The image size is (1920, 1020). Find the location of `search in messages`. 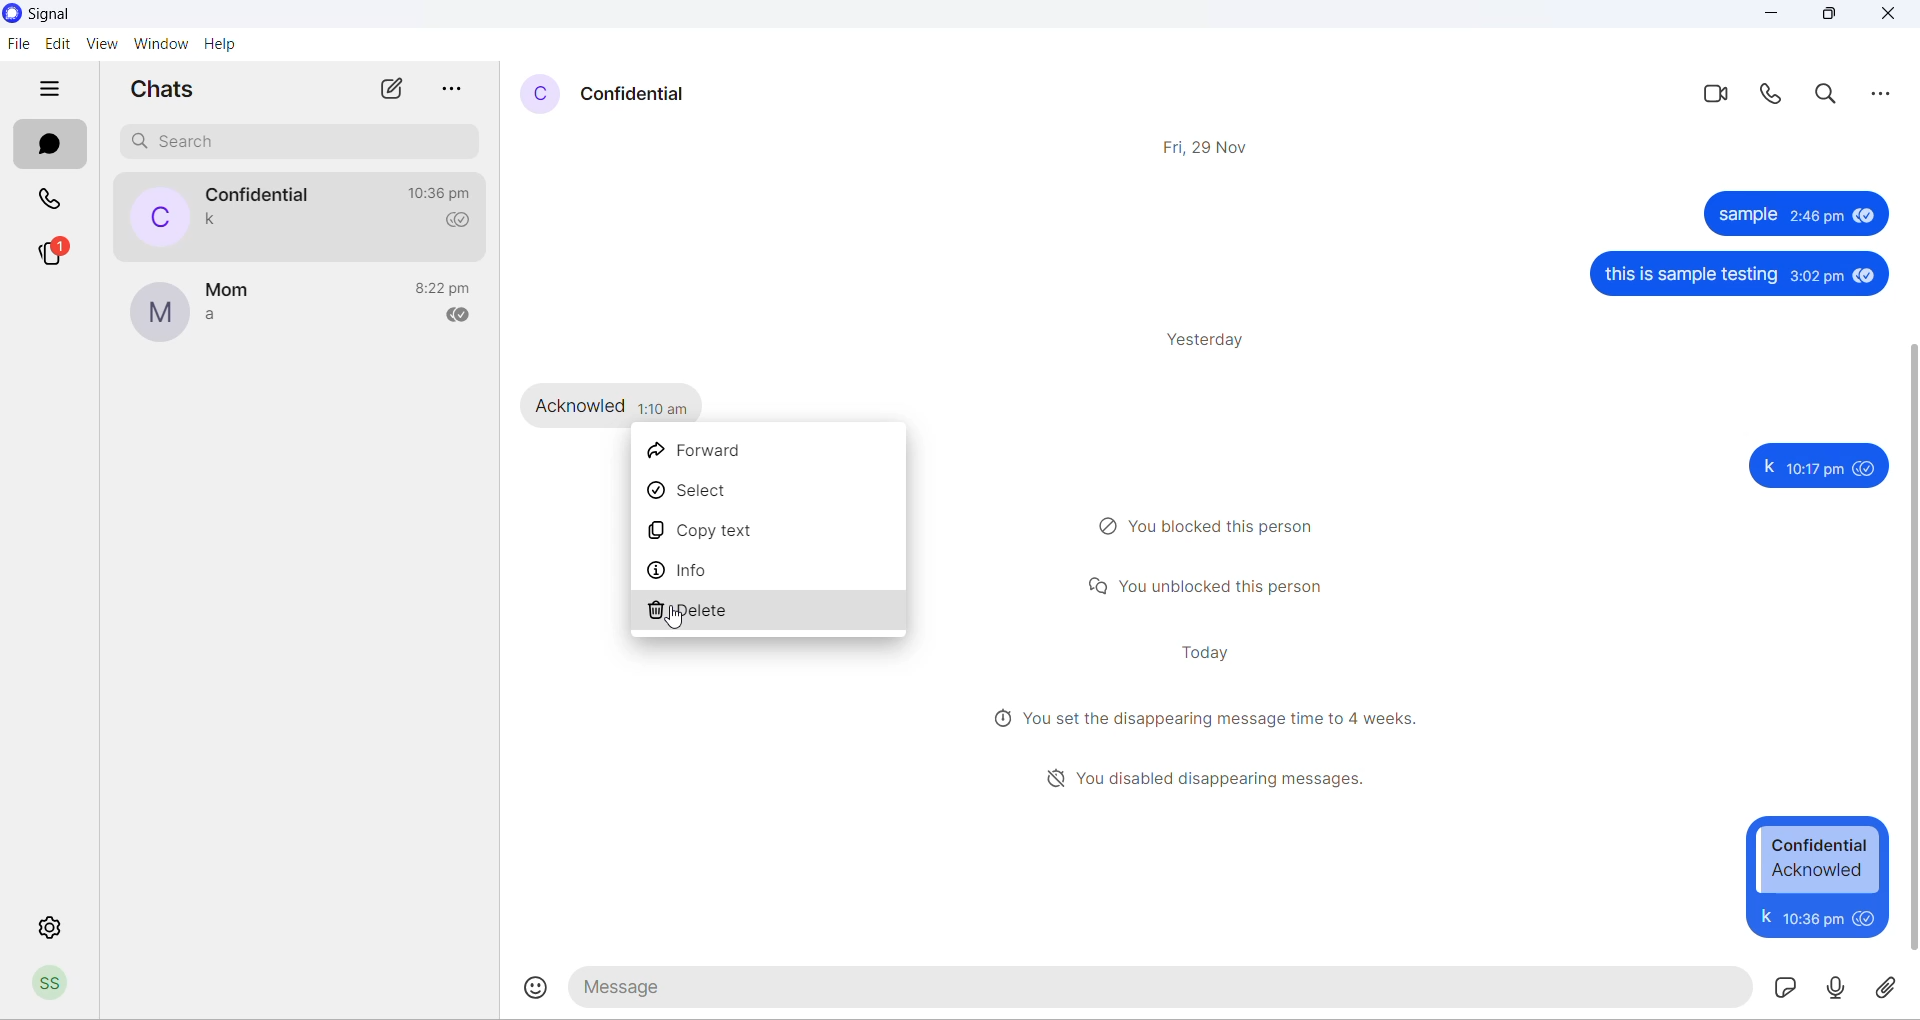

search in messages is located at coordinates (1829, 93).